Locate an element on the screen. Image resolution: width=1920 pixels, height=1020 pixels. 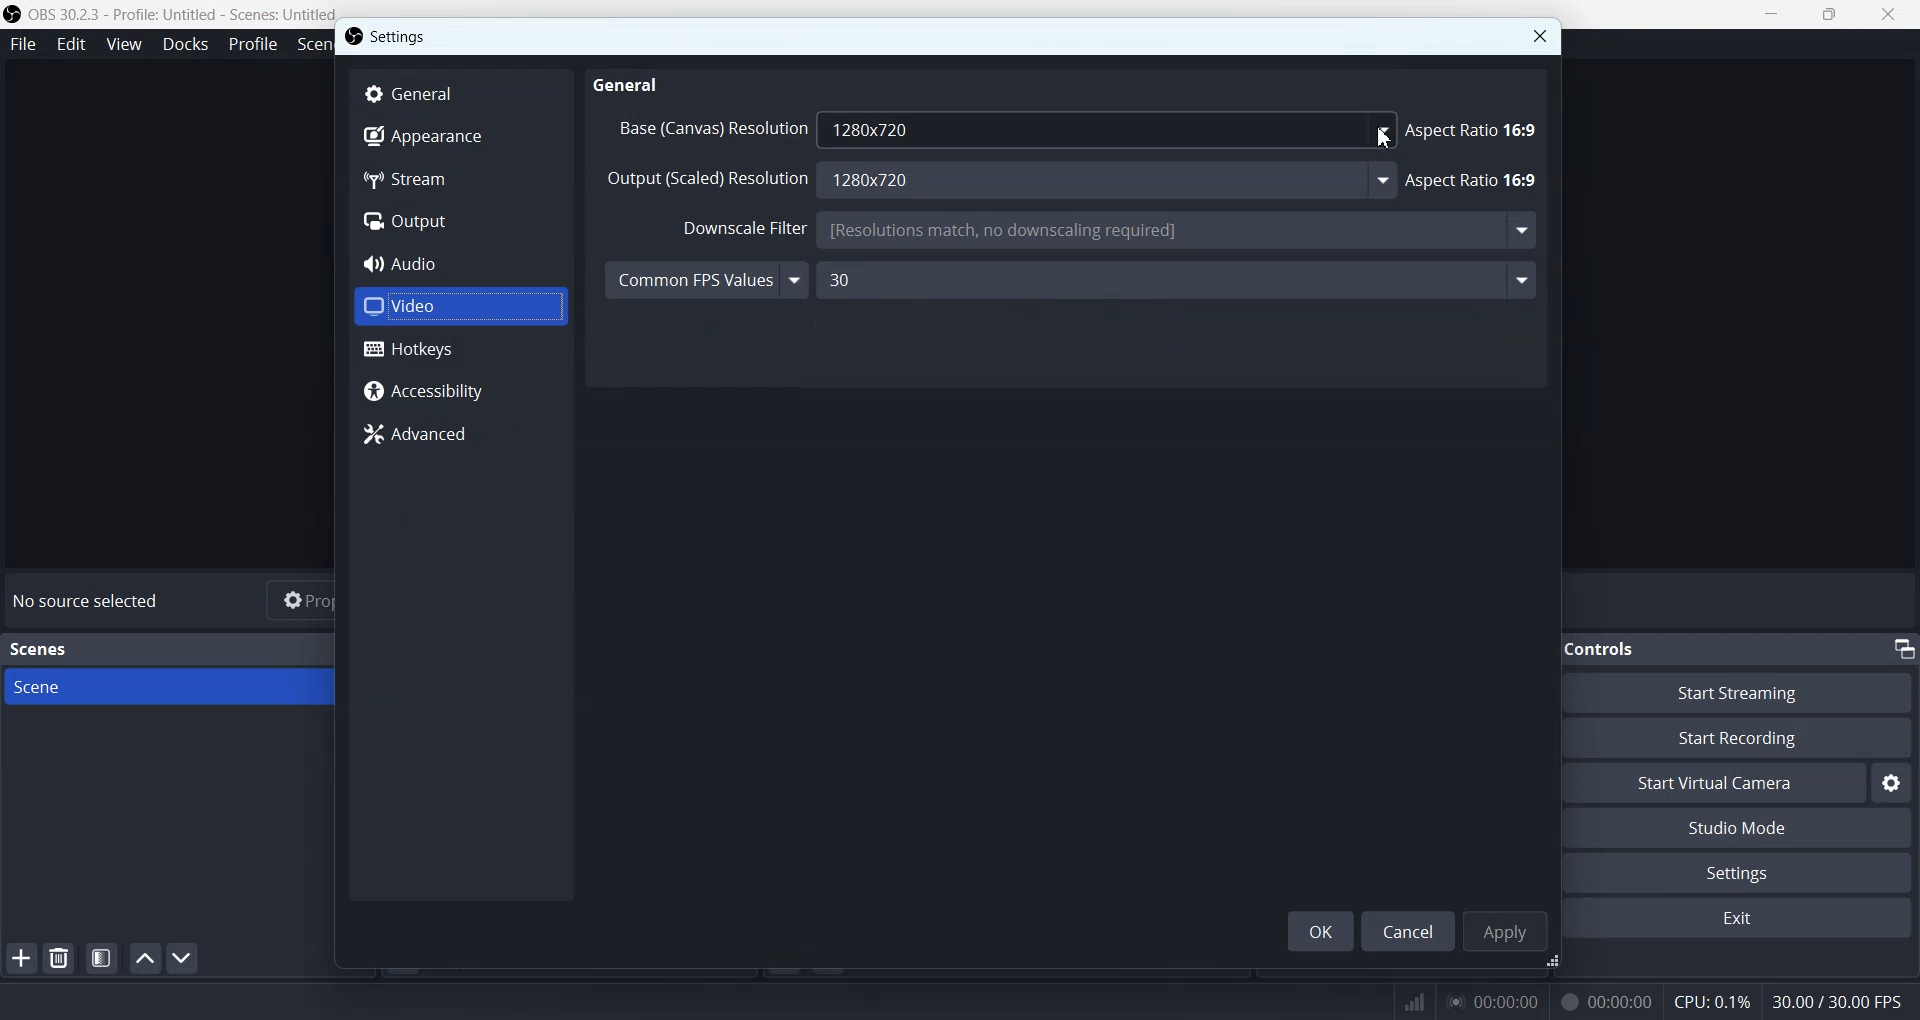
recording time is located at coordinates (1602, 1001).